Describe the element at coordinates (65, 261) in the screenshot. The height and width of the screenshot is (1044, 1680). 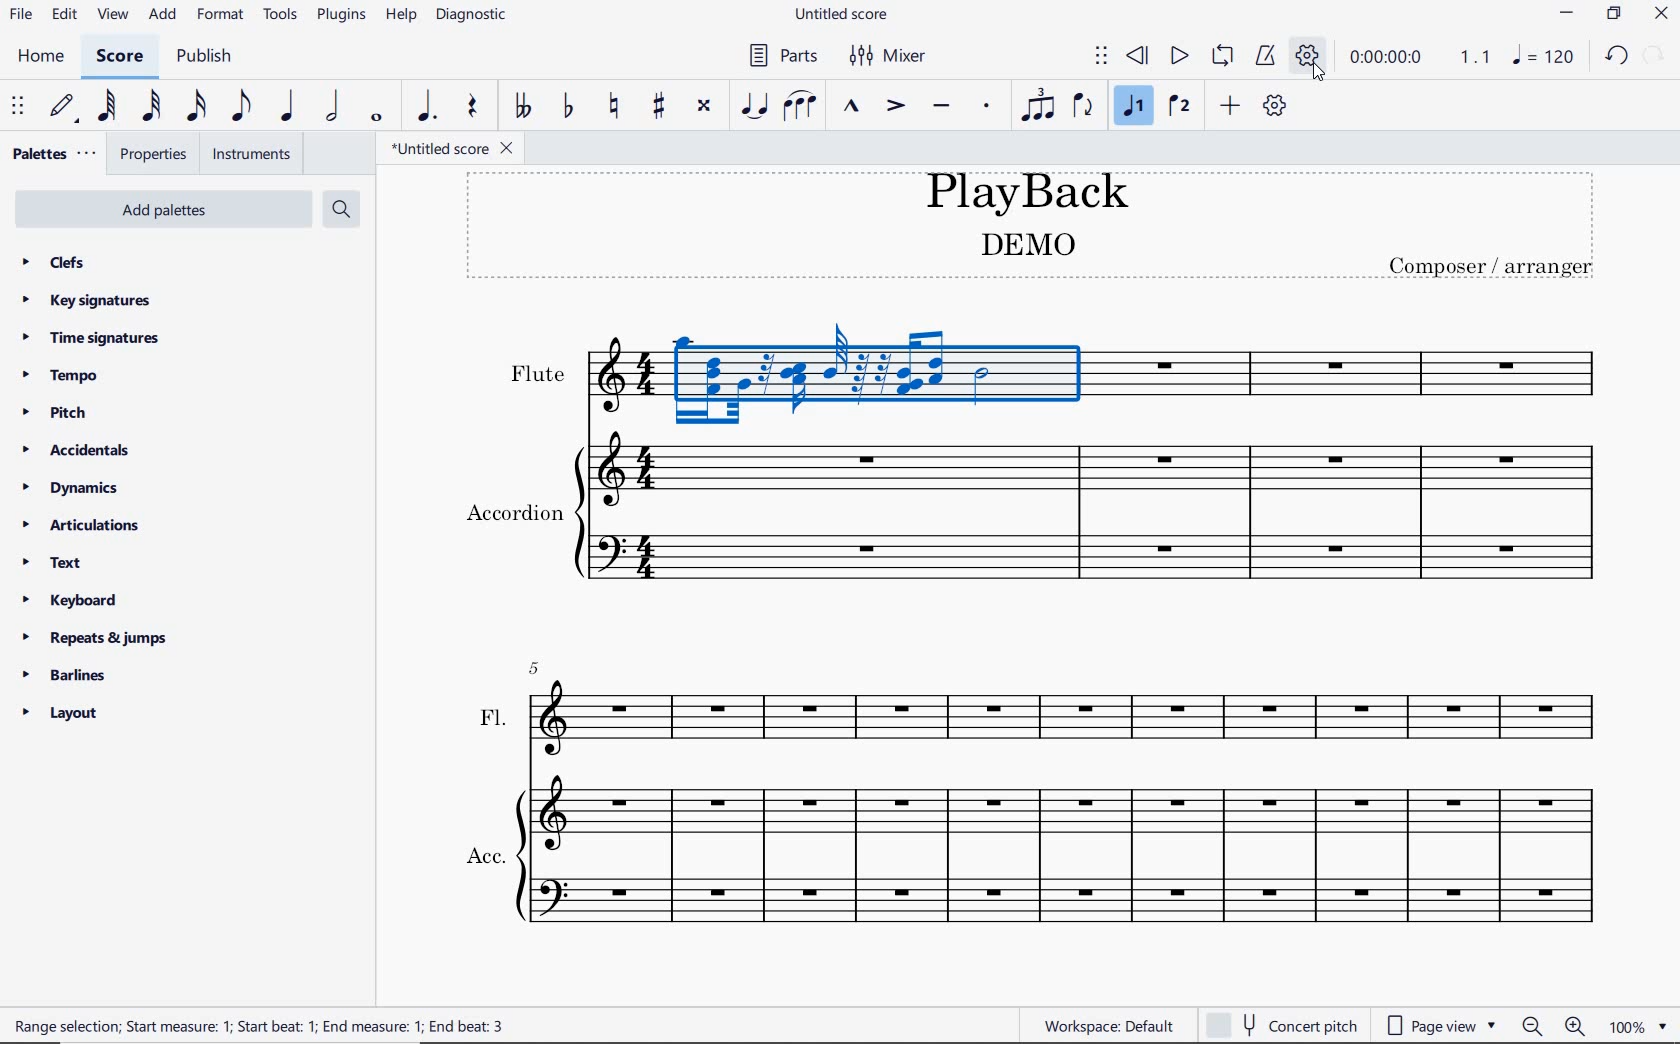
I see `clefs` at that location.